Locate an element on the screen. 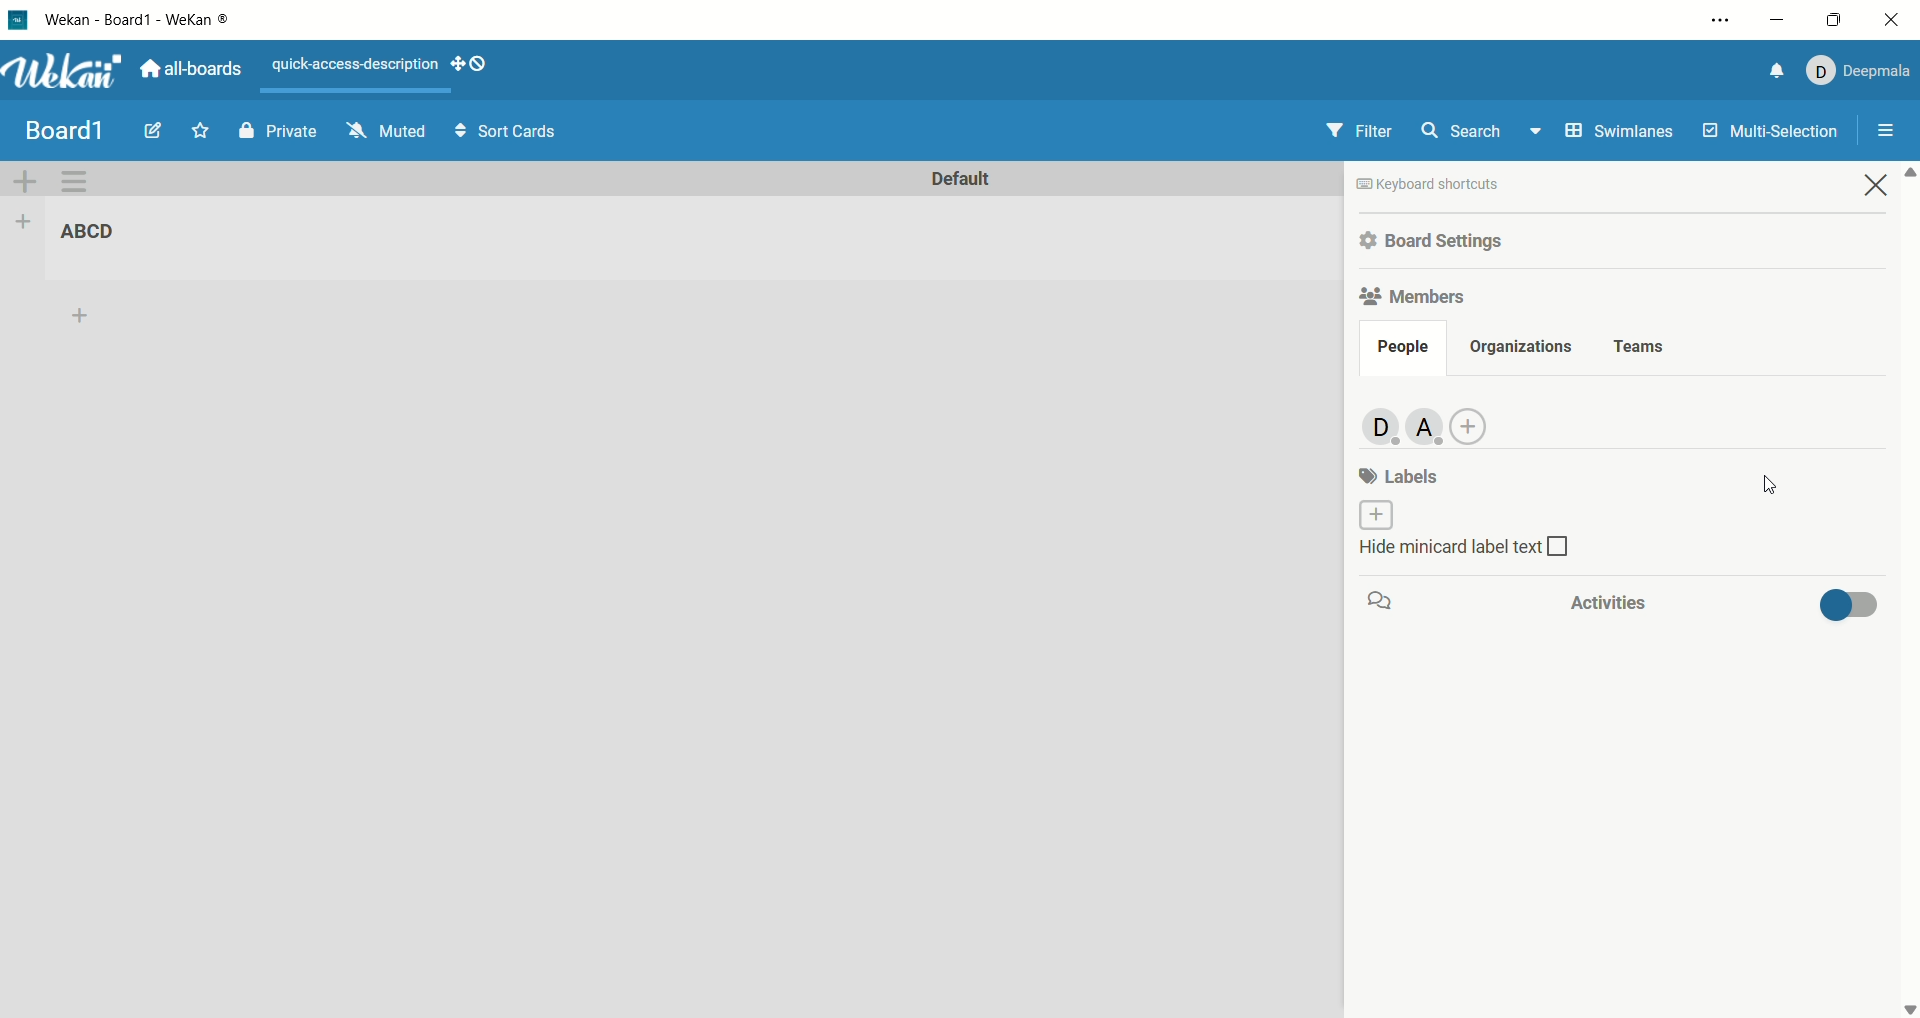  title is located at coordinates (64, 130).